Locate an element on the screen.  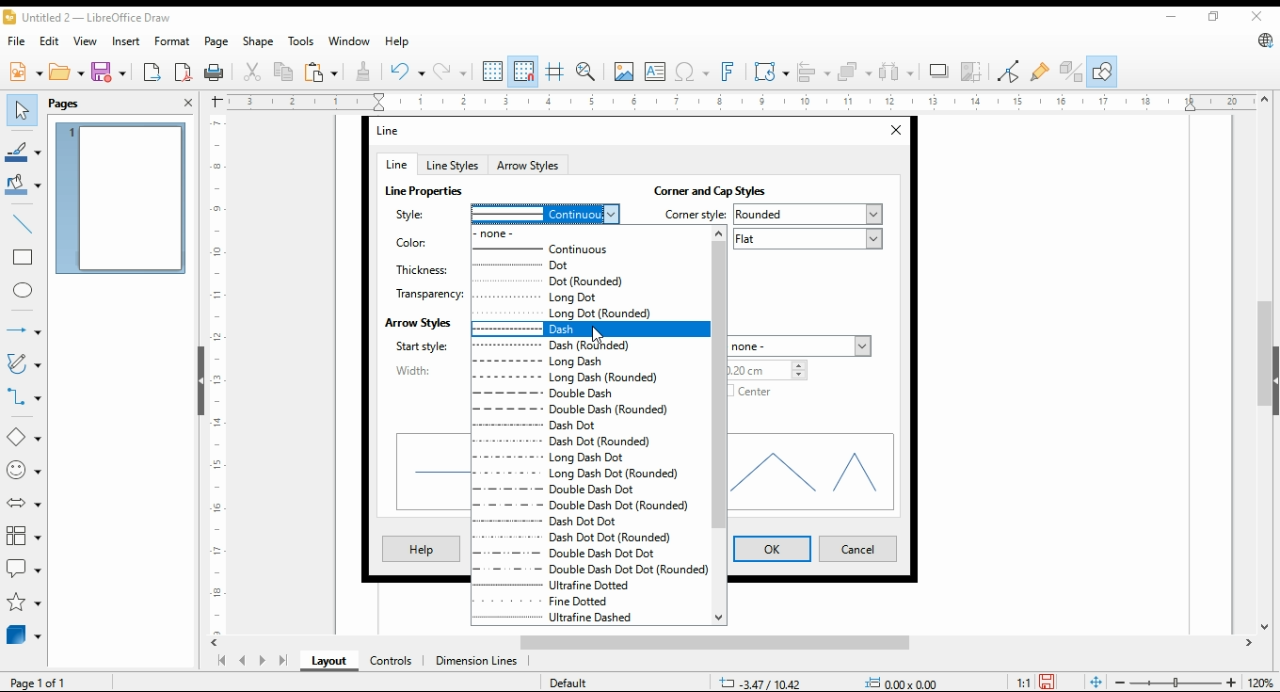
mouse pointer is located at coordinates (598, 335).